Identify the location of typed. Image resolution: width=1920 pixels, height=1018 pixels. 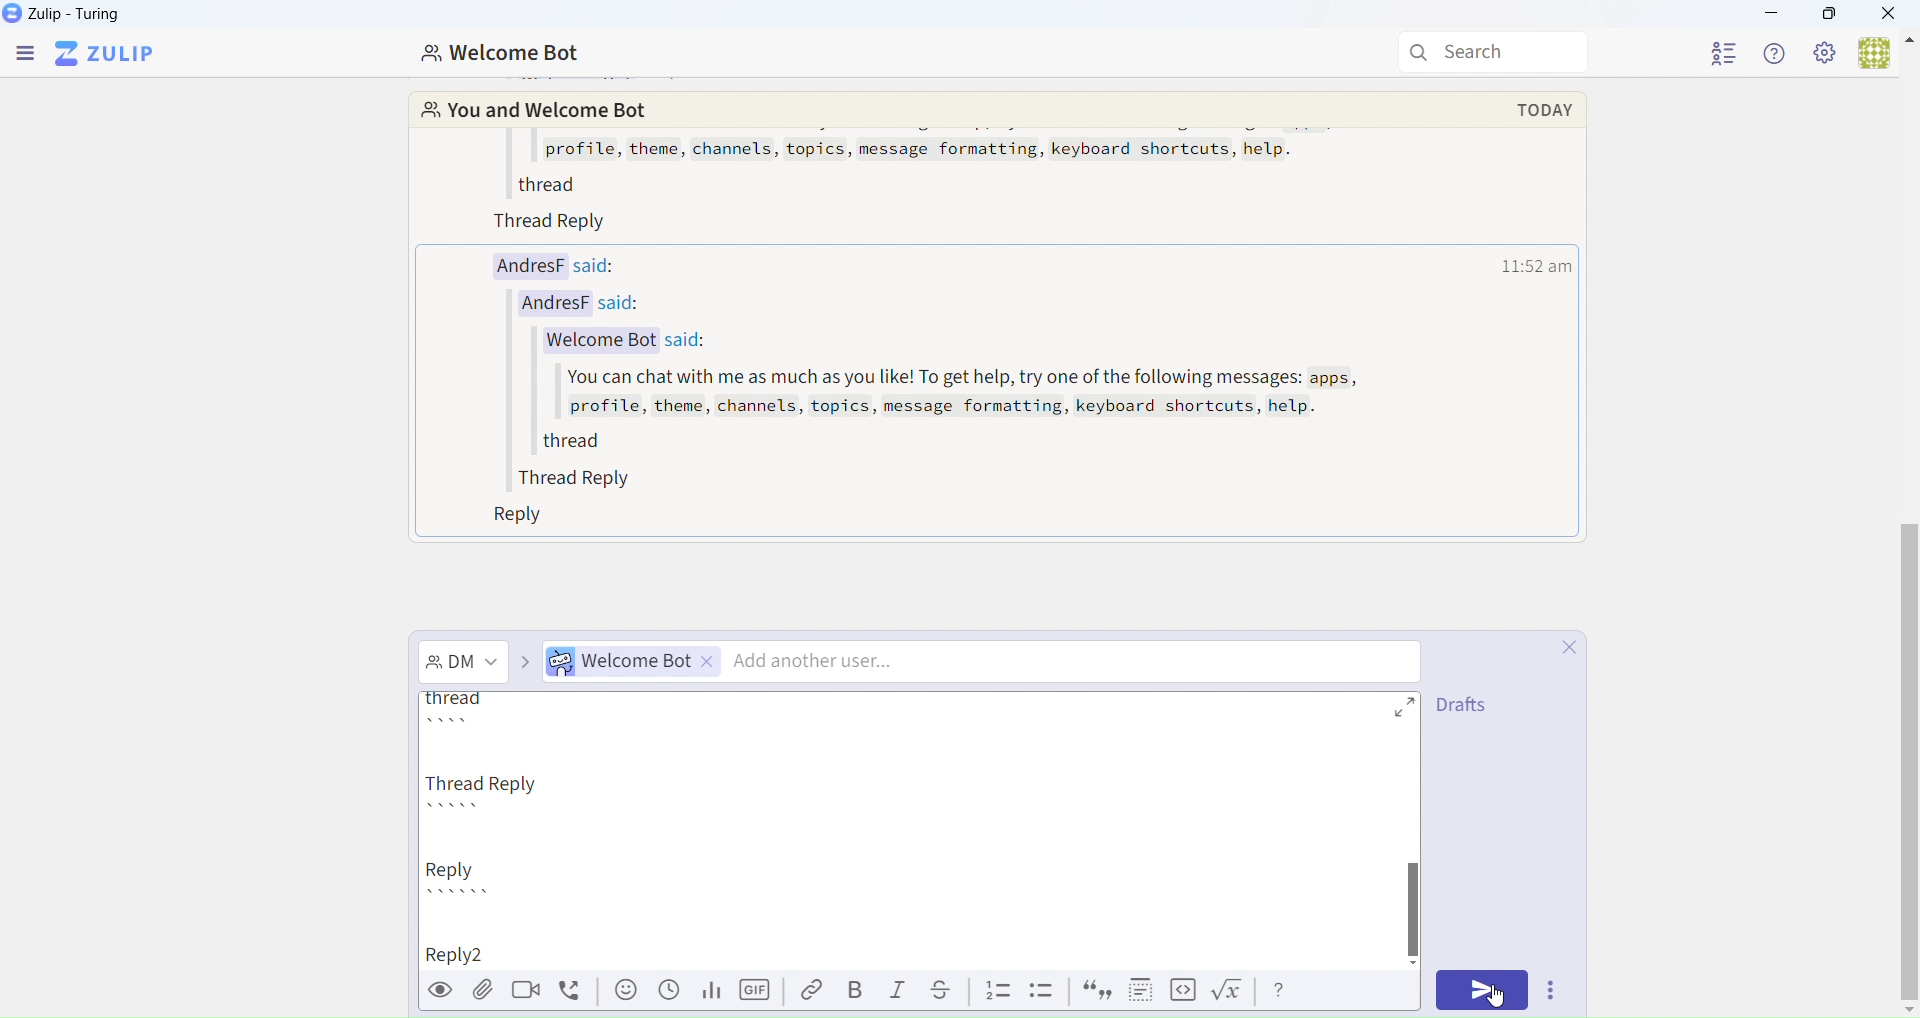
(485, 951).